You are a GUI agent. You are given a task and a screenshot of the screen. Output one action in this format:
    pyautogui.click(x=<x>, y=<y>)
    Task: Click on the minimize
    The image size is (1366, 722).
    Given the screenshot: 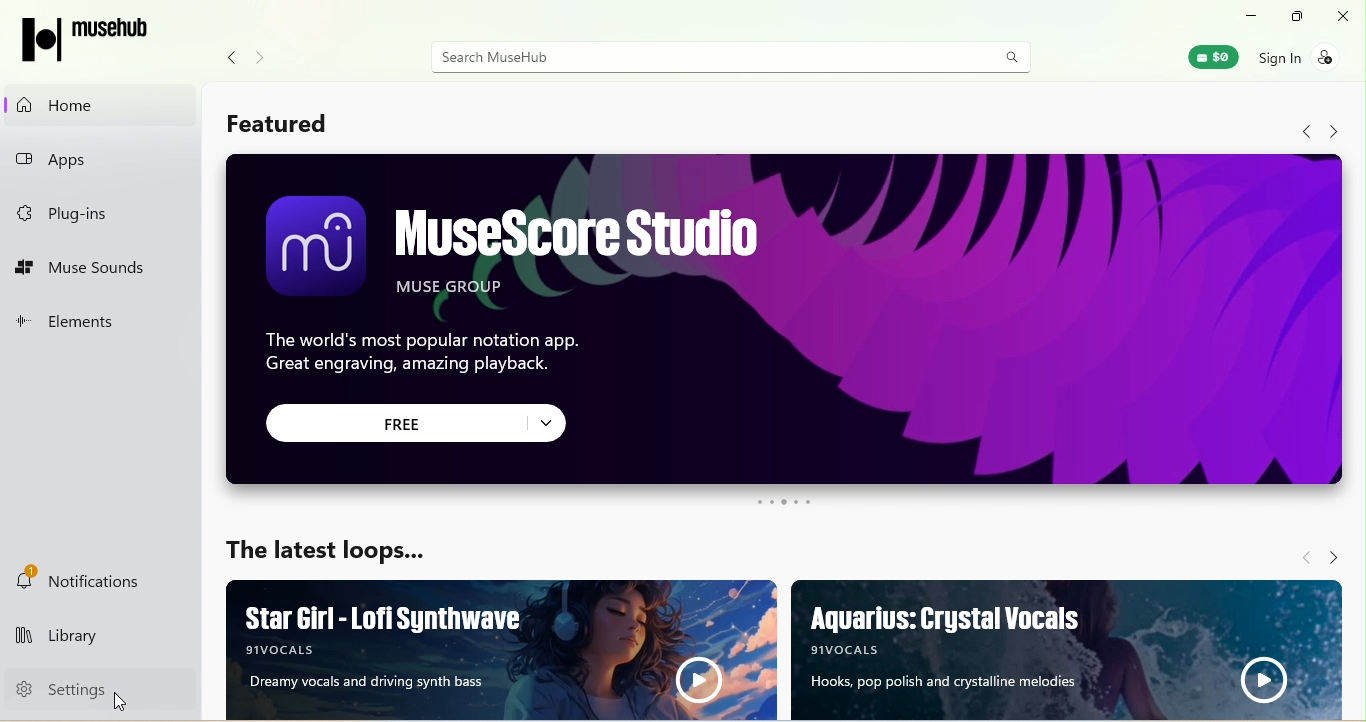 What is the action you would take?
    pyautogui.click(x=1244, y=14)
    